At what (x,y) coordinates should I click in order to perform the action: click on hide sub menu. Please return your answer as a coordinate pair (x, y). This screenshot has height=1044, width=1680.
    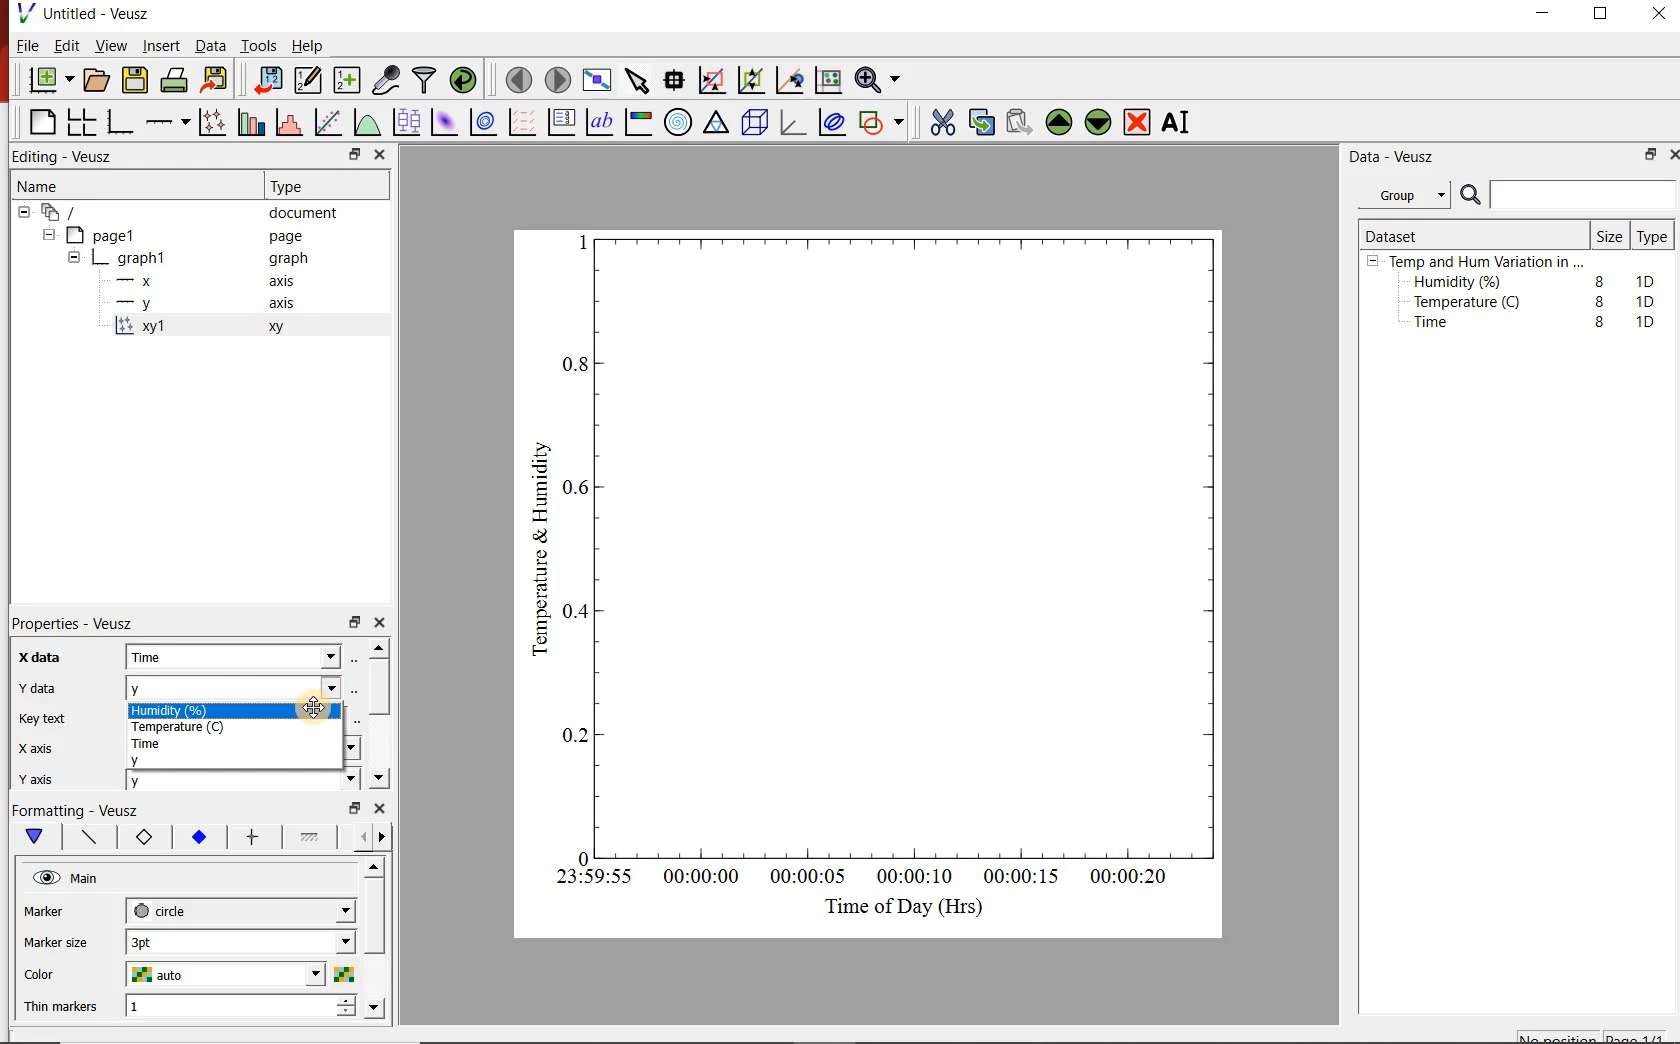
    Looking at the image, I should click on (52, 237).